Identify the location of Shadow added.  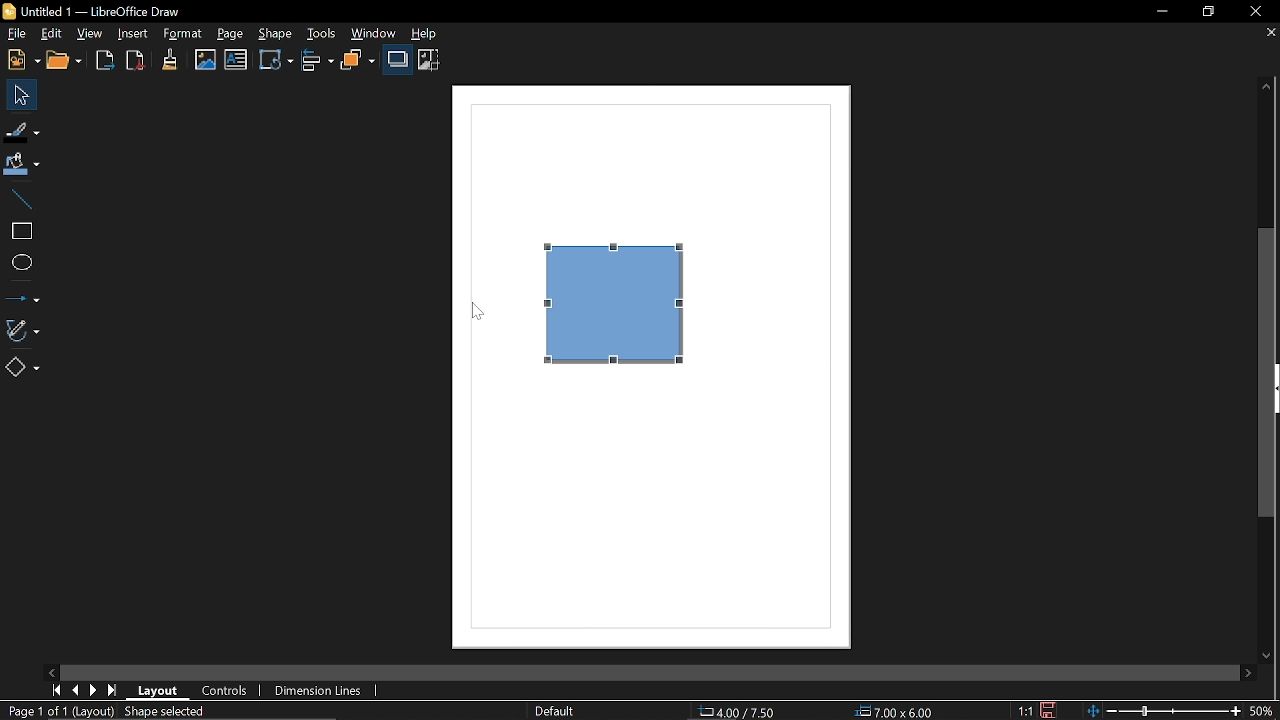
(630, 308).